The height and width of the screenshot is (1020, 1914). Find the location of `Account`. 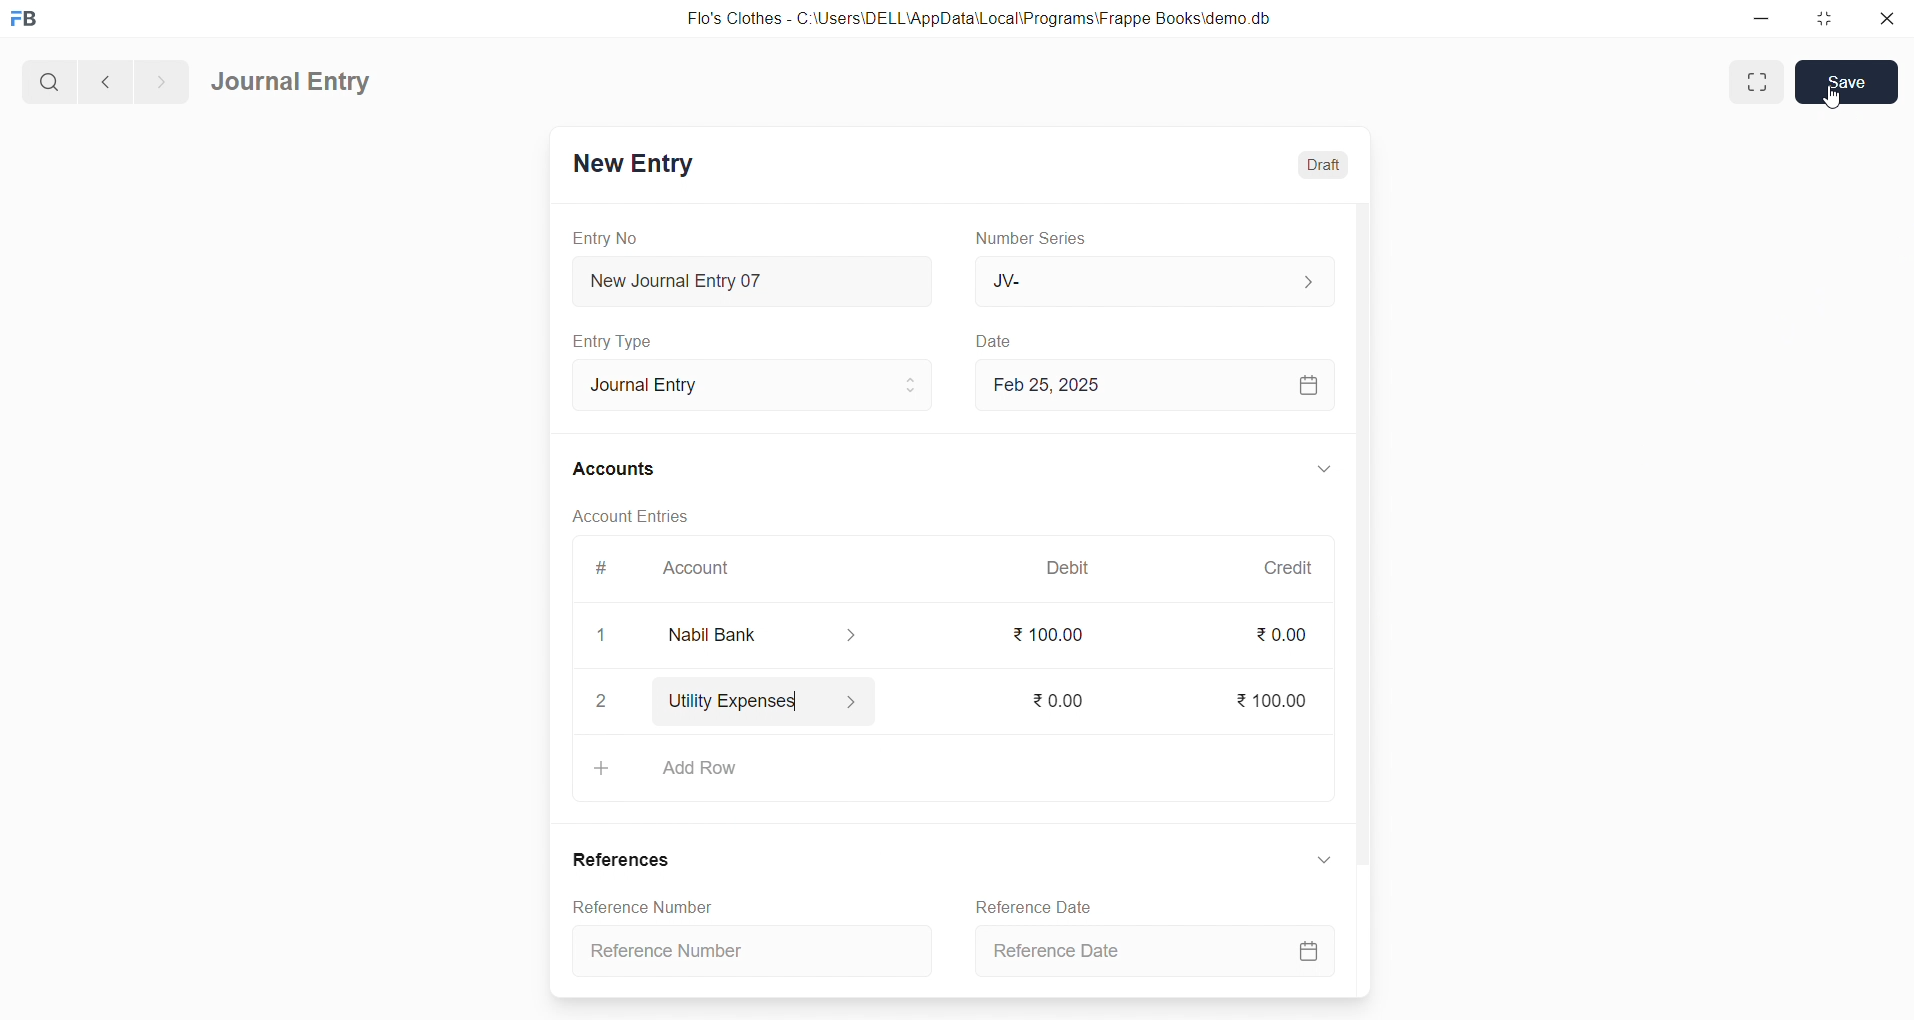

Account is located at coordinates (779, 635).